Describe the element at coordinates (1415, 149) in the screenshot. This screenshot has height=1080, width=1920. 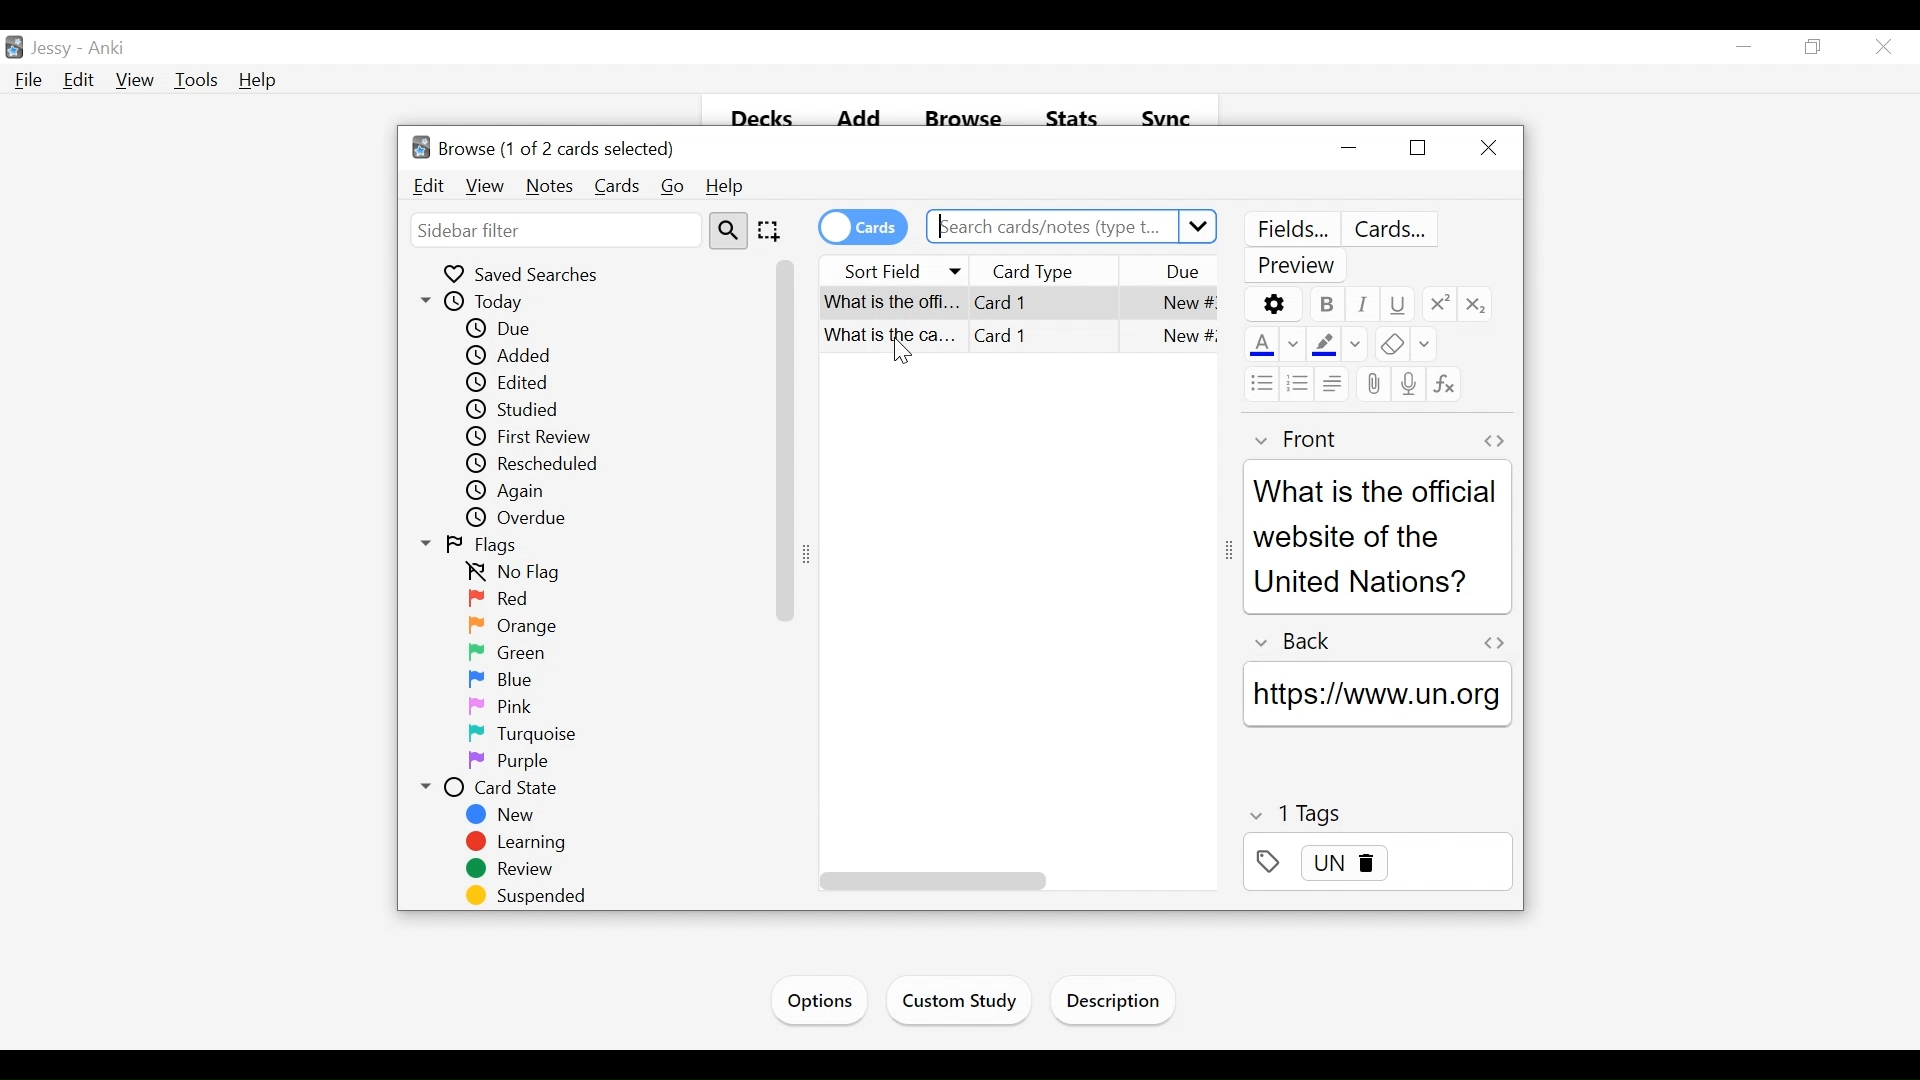
I see `Restore` at that location.